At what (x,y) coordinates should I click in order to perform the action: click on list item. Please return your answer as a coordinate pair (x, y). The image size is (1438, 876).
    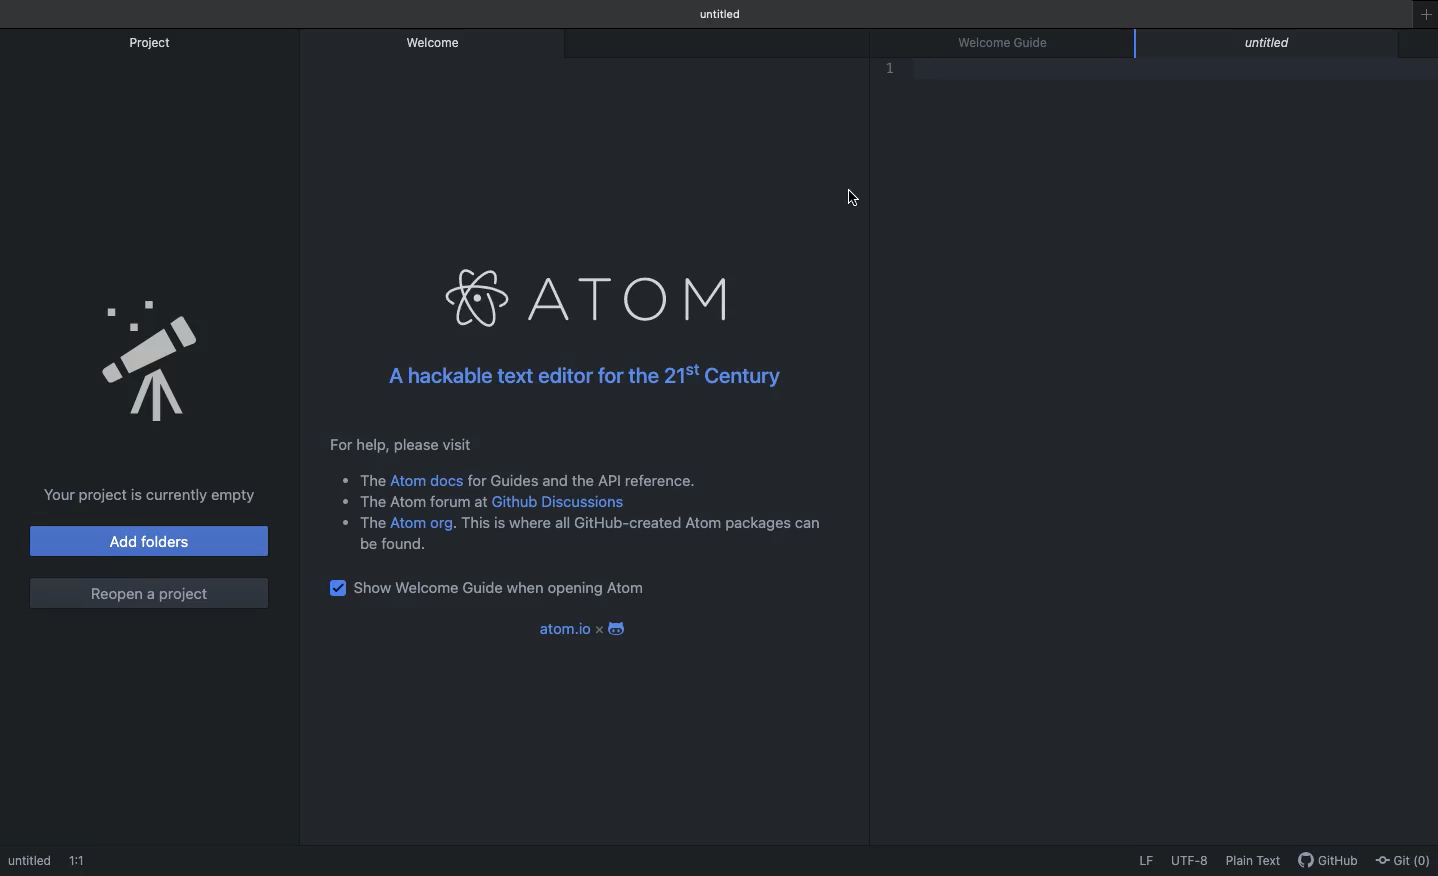
    Looking at the image, I should click on (355, 477).